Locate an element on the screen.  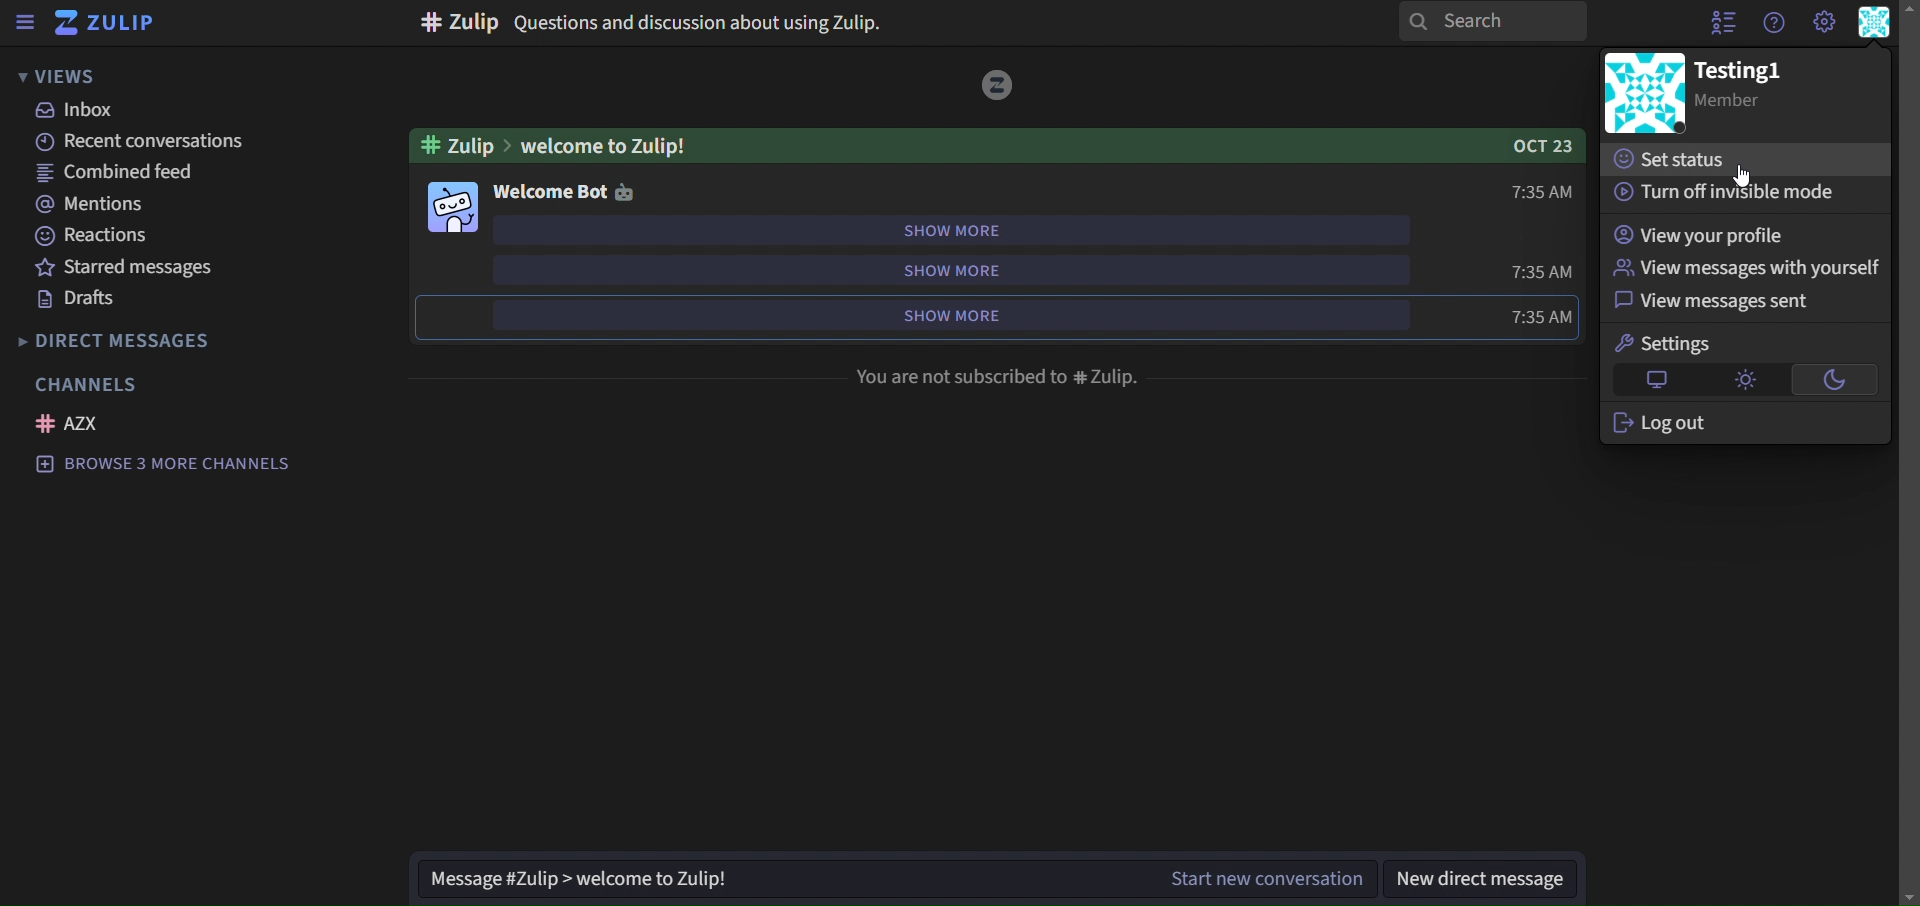
icon is located at coordinates (997, 83).